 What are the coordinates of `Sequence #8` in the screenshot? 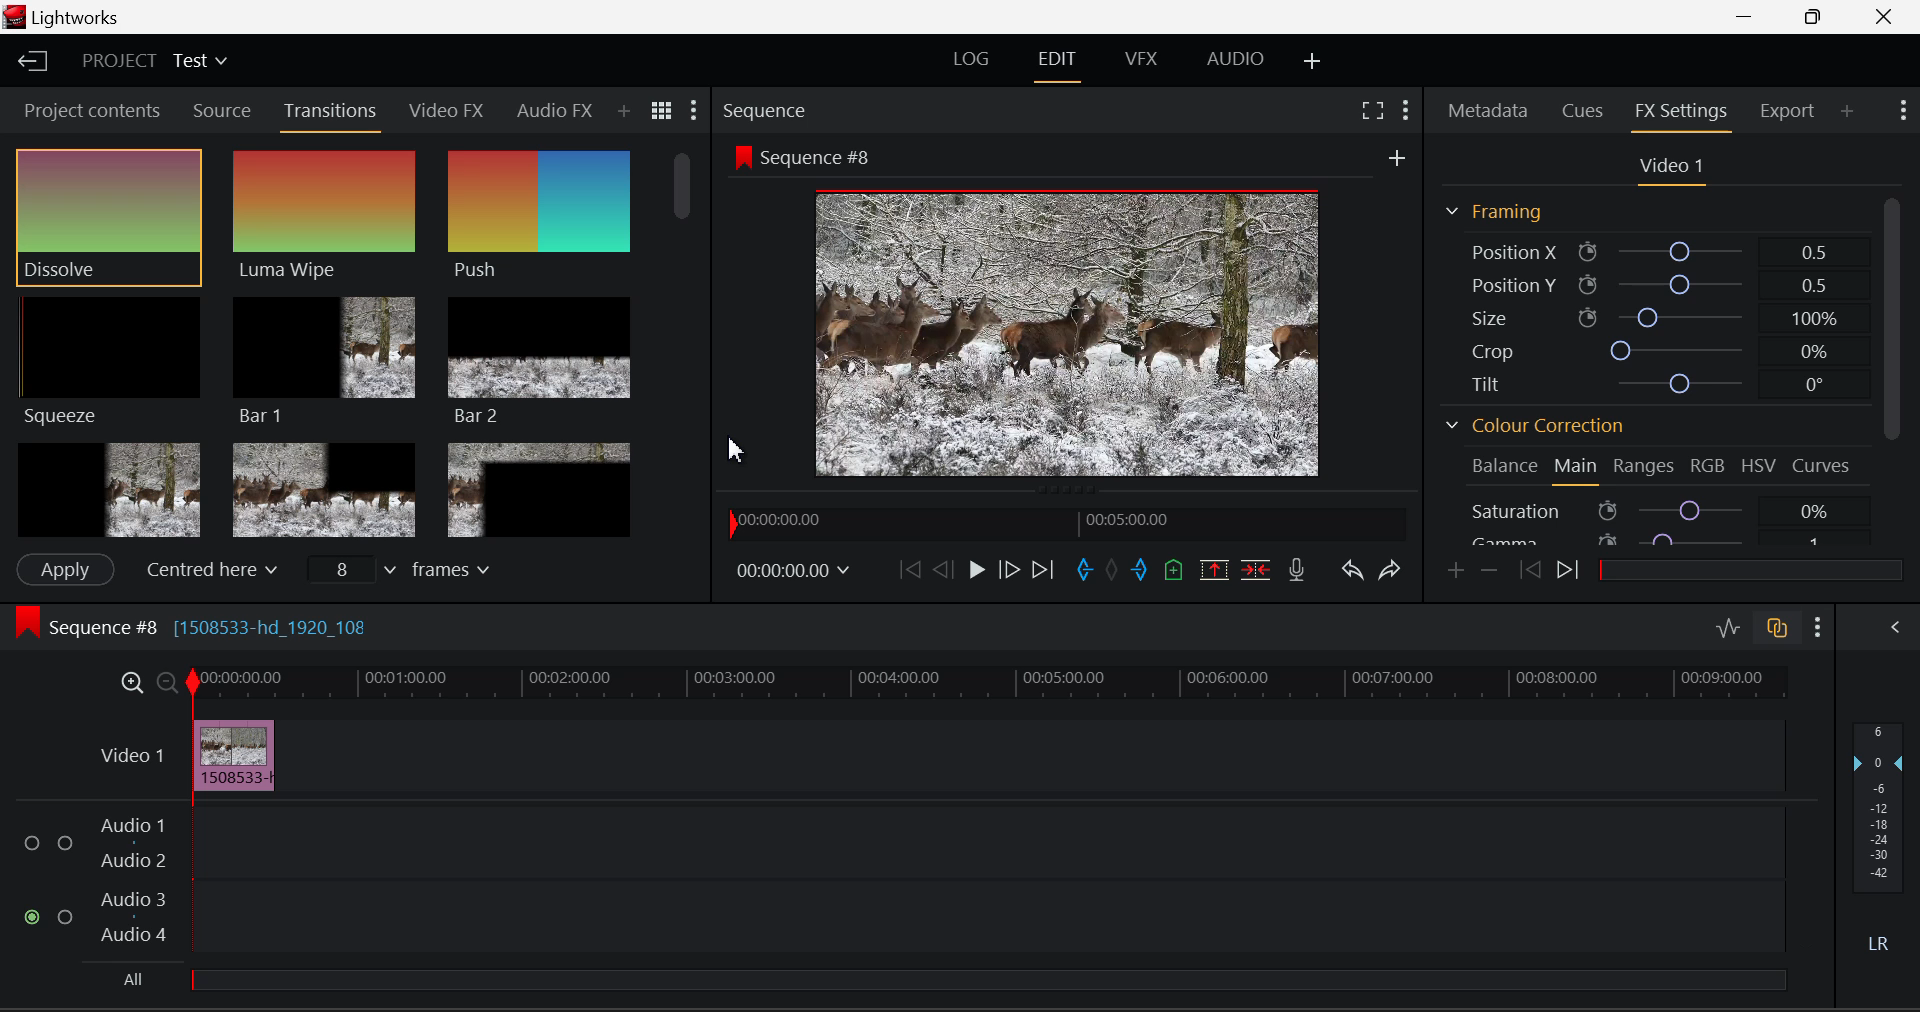 It's located at (811, 157).